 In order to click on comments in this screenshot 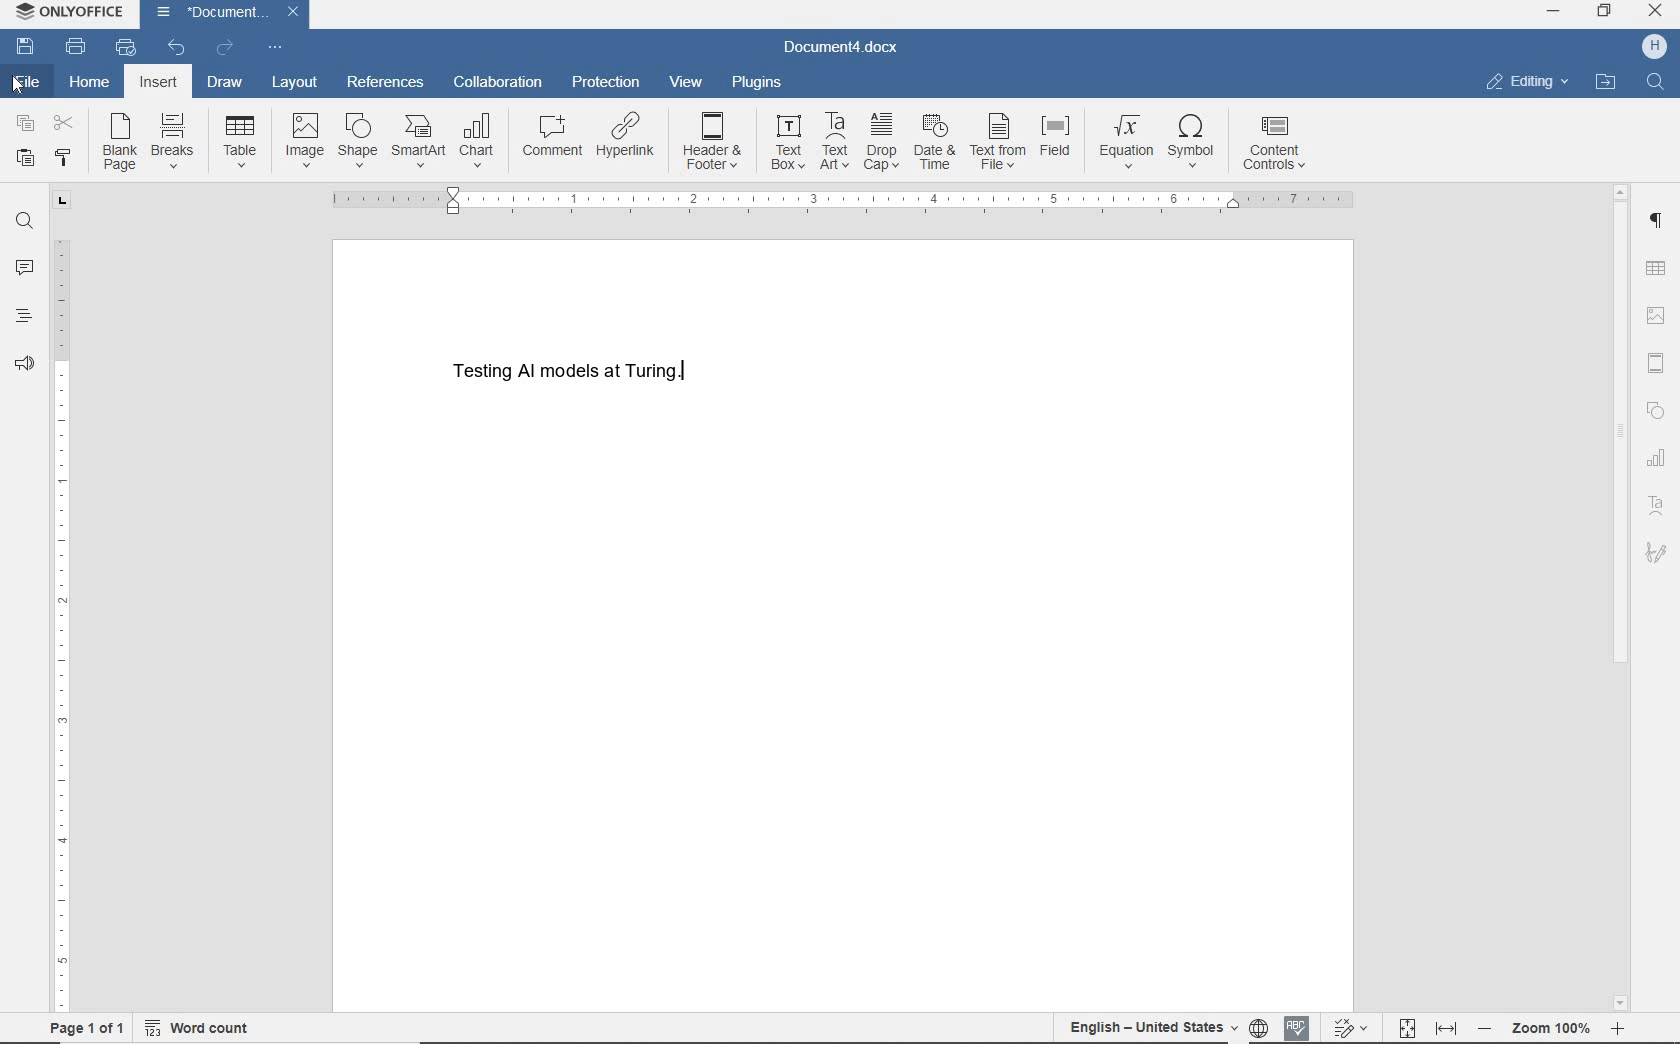, I will do `click(26, 268)`.